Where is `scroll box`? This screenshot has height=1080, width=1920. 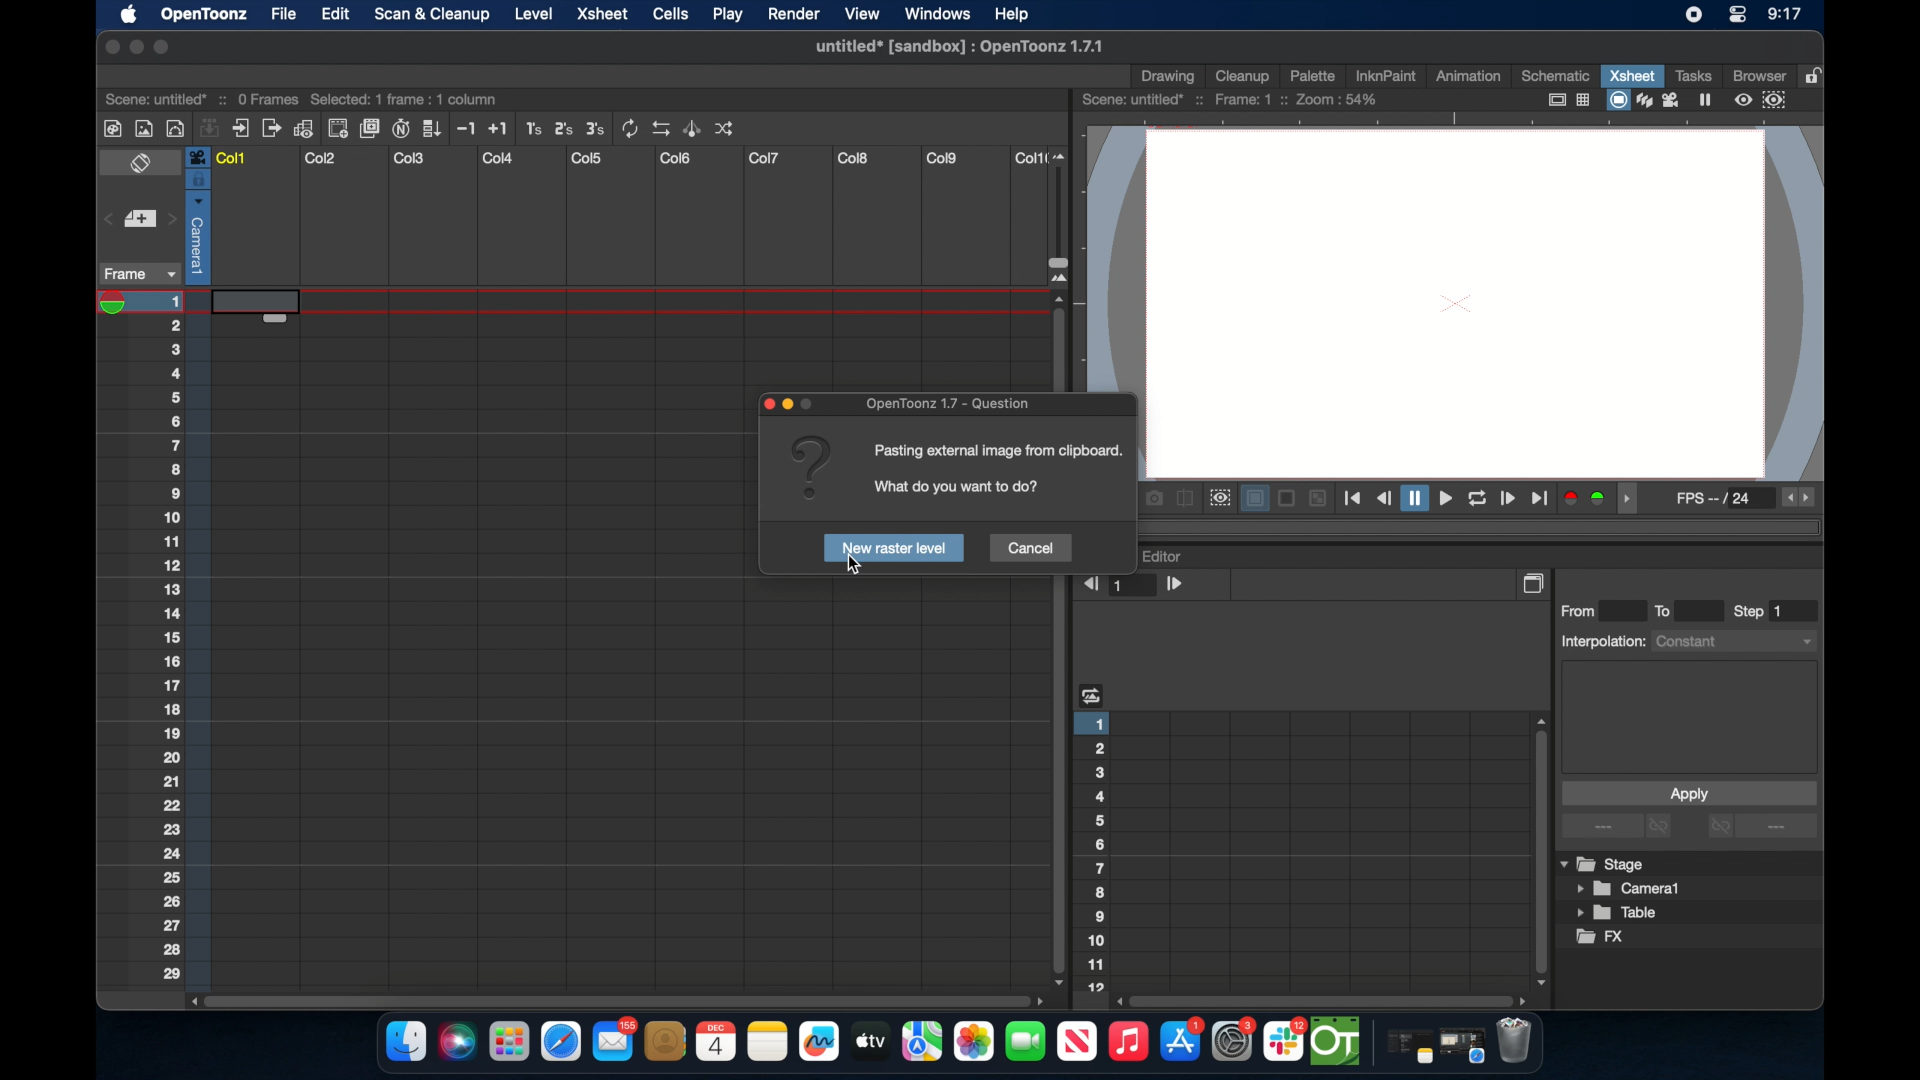 scroll box is located at coordinates (614, 999).